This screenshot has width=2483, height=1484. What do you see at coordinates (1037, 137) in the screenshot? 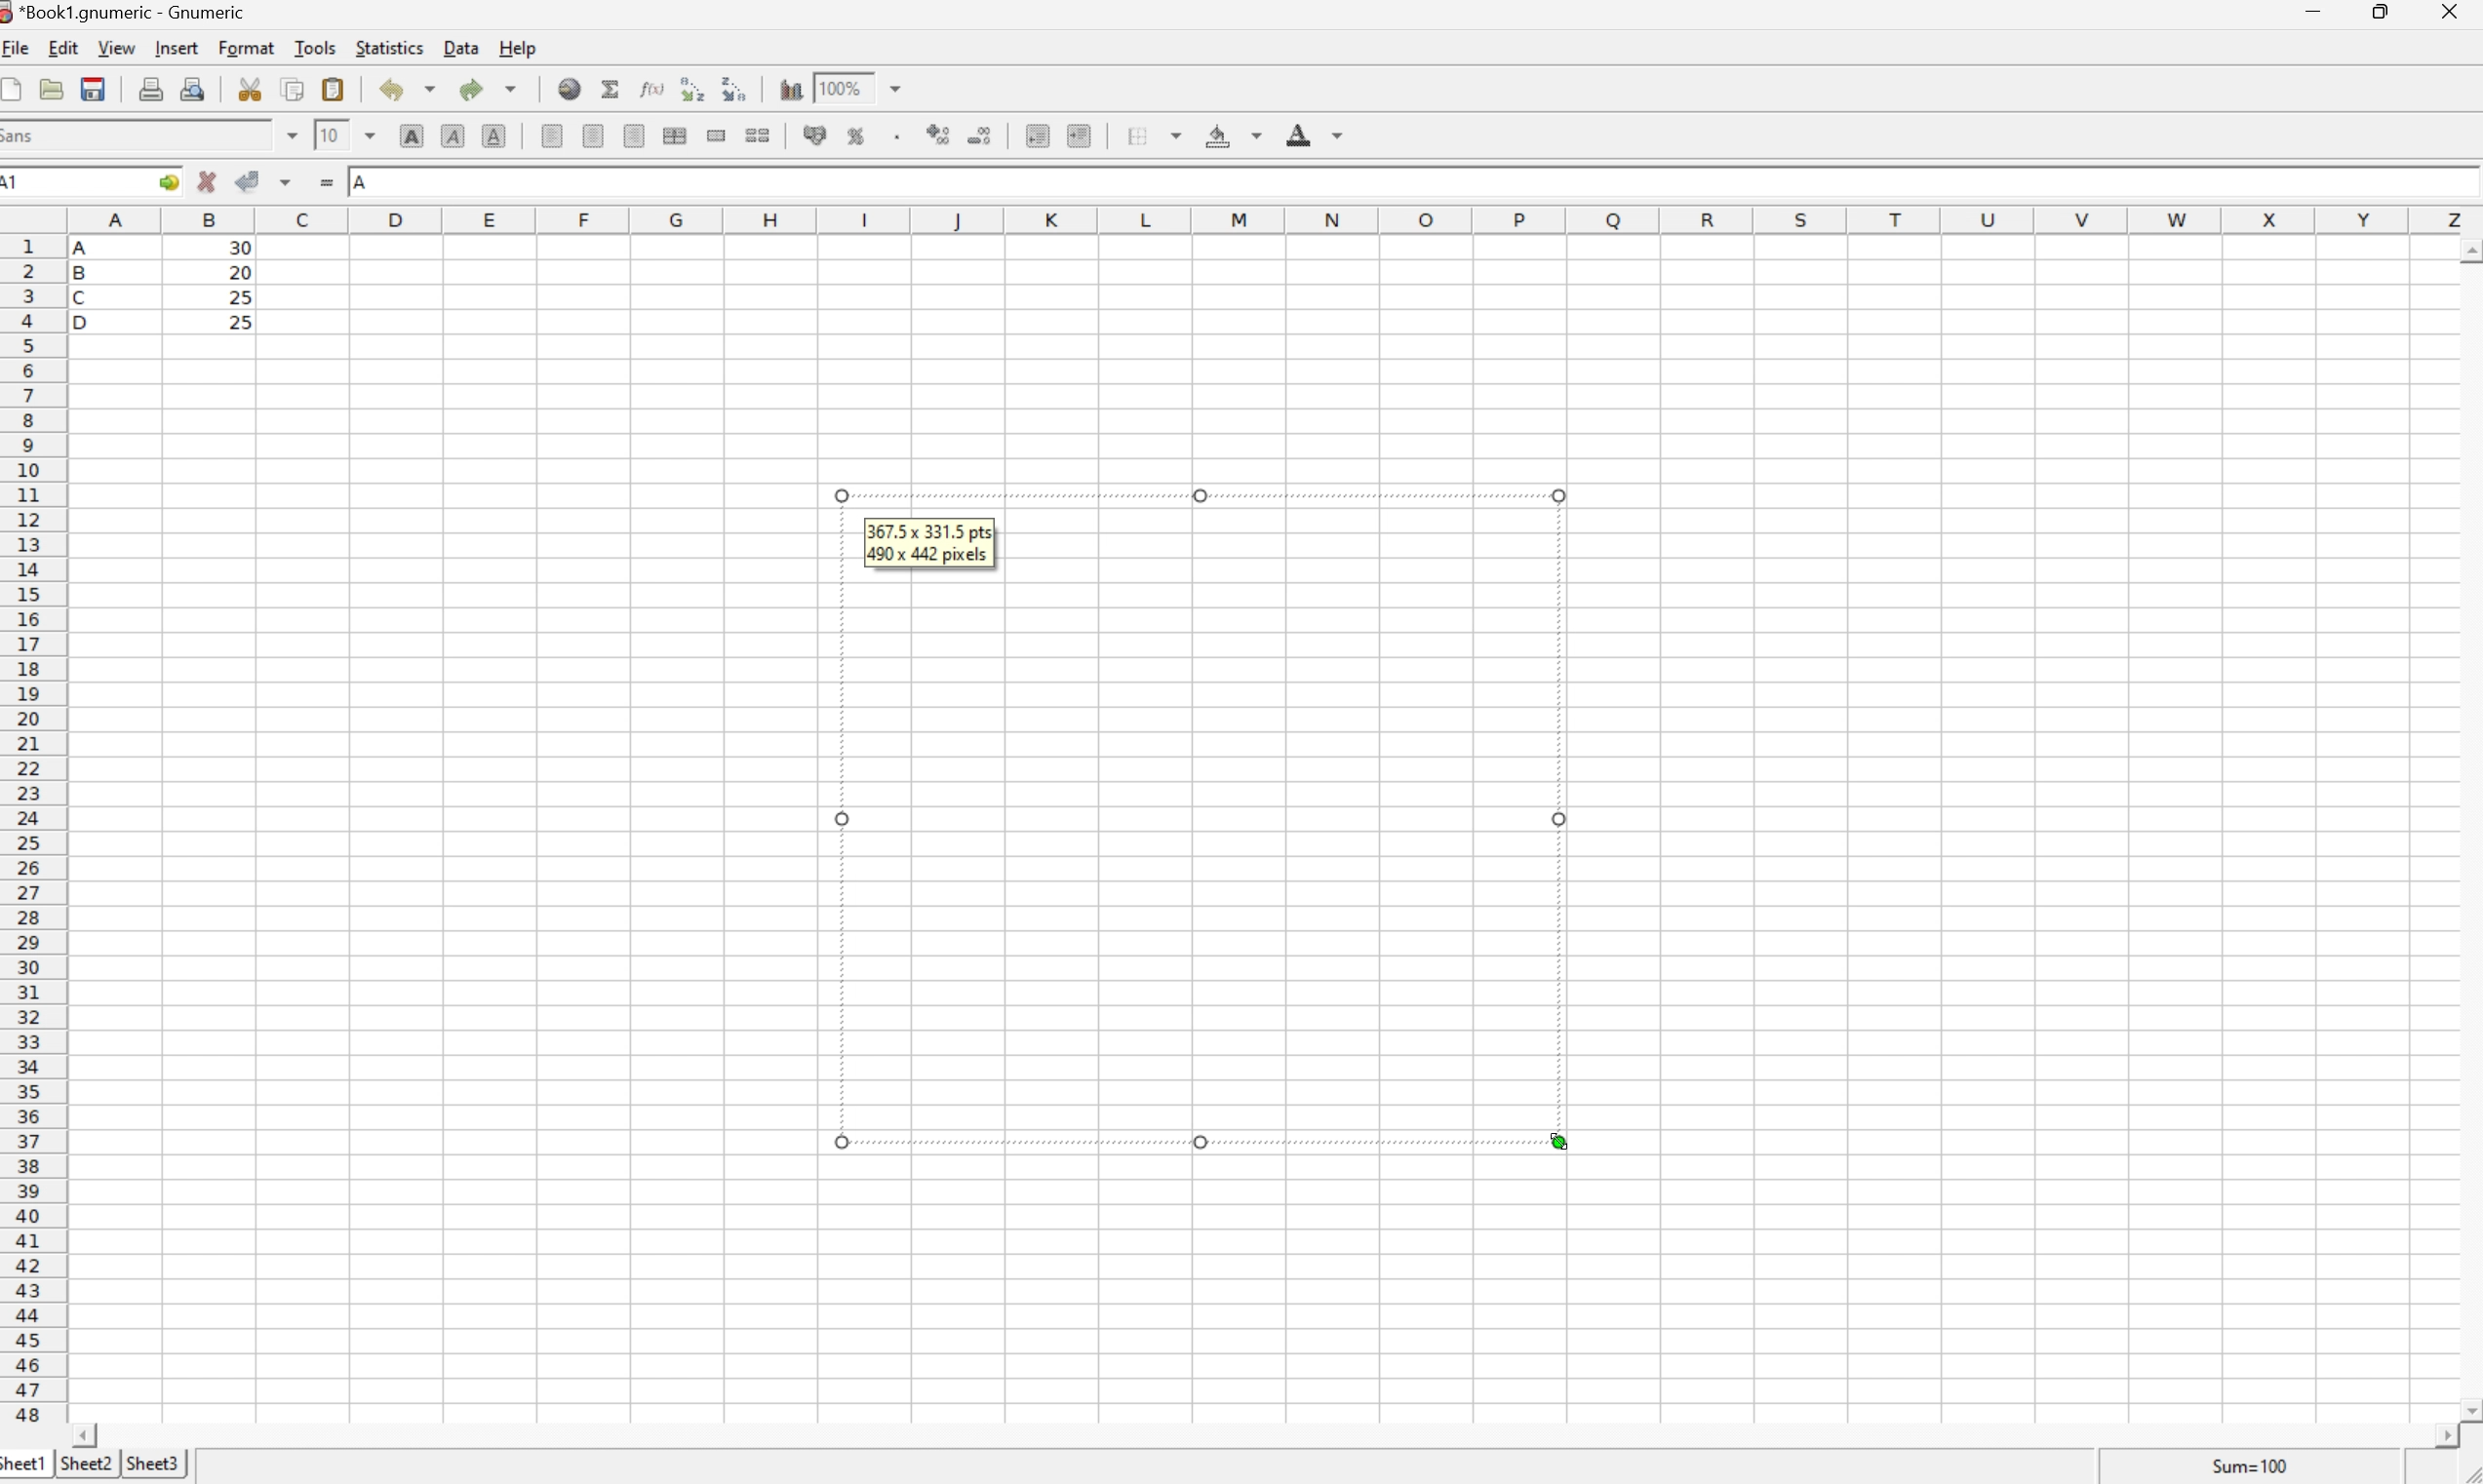
I see `Decrease indent, and align the contents to the left` at bounding box center [1037, 137].